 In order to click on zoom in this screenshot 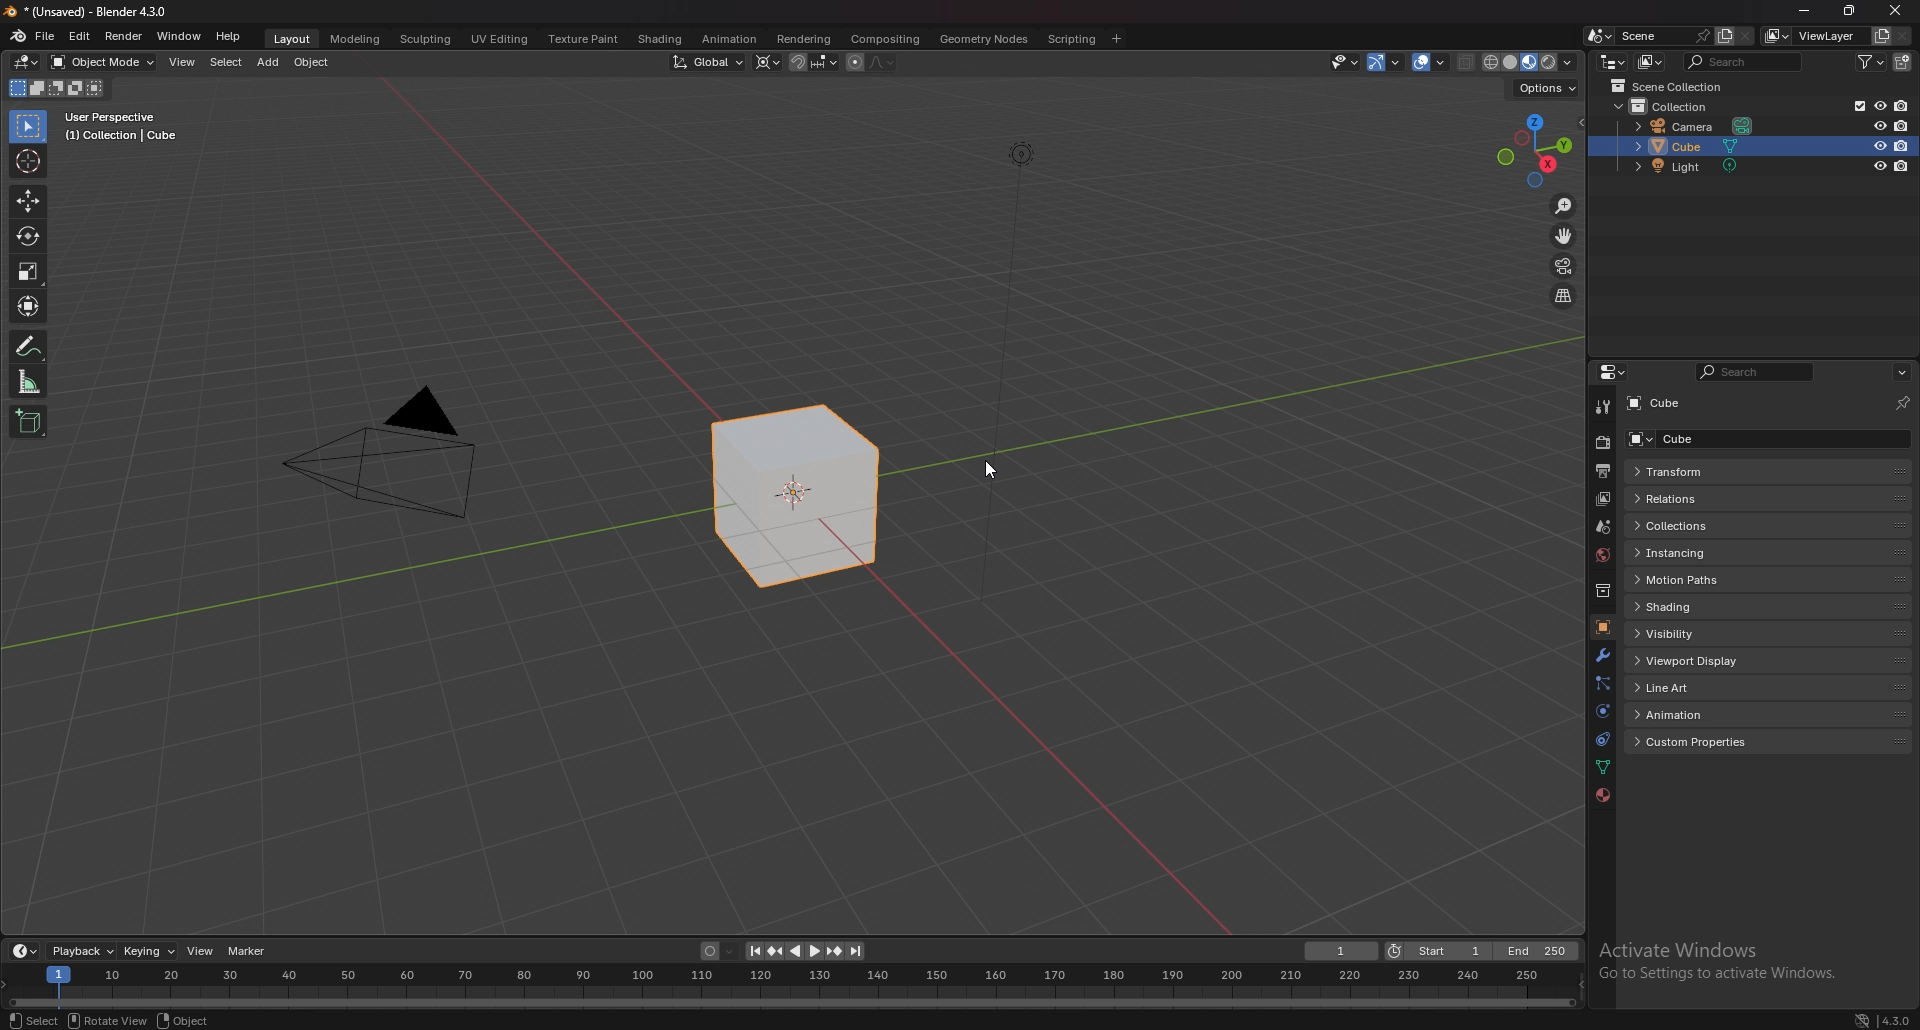, I will do `click(1564, 206)`.